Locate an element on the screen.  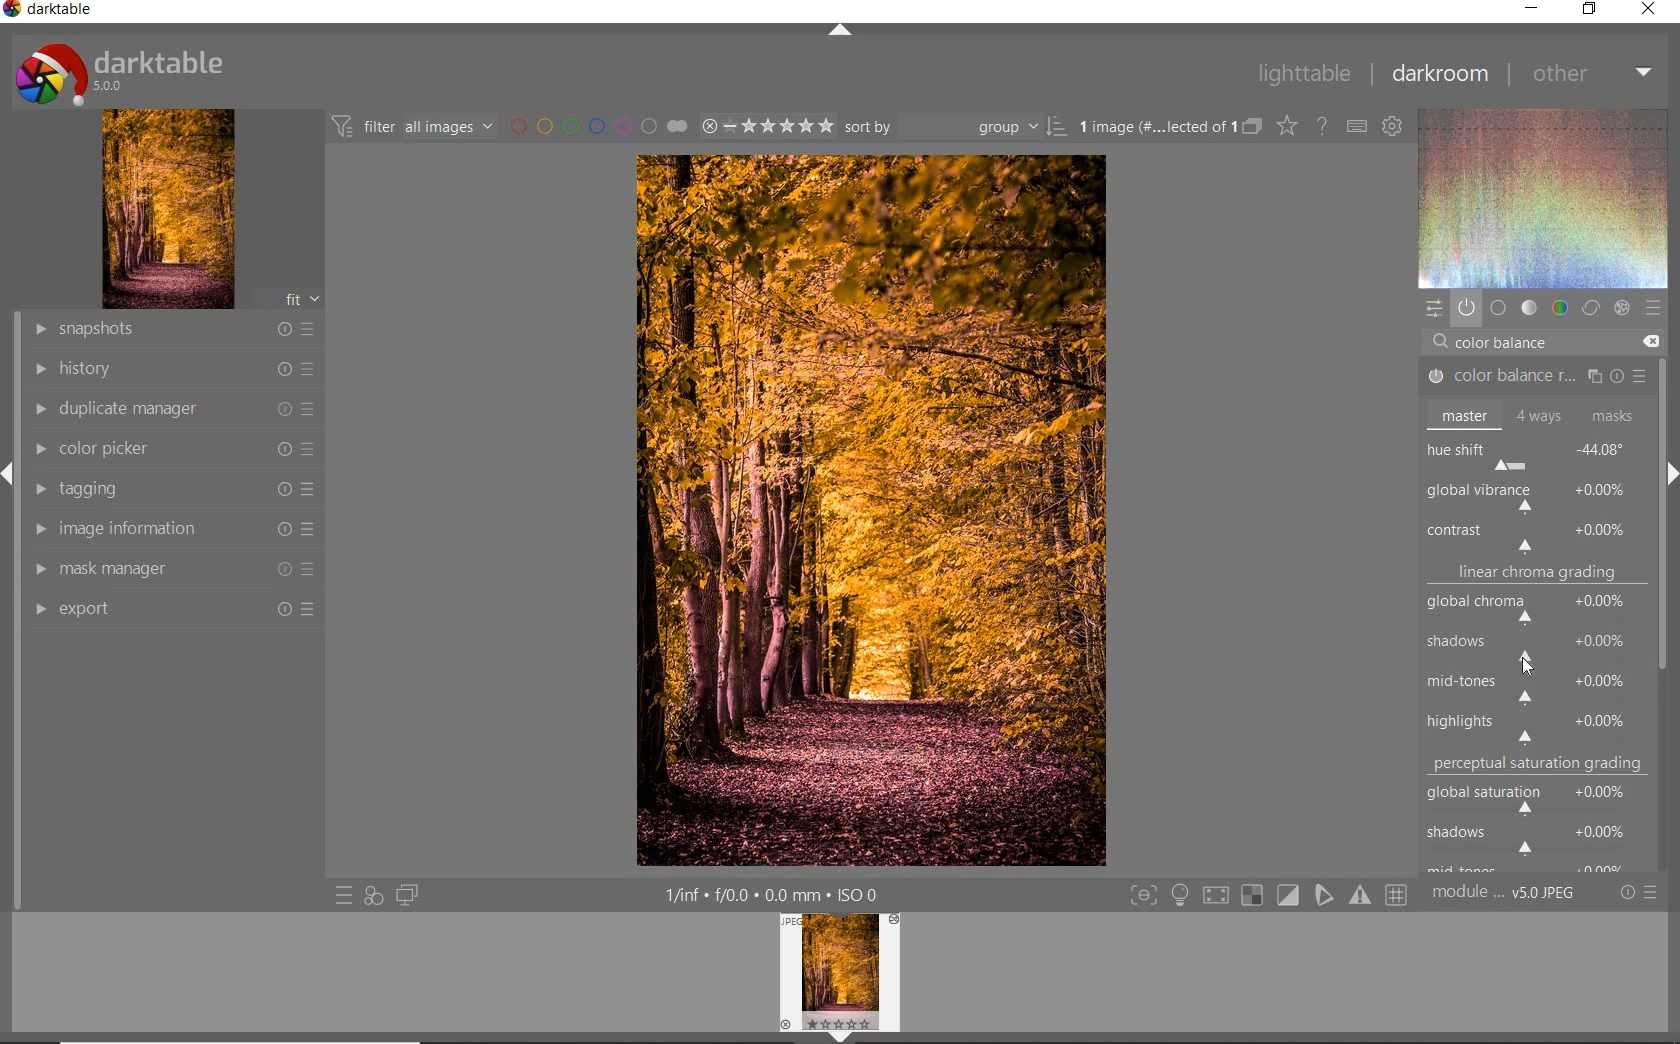
COLOR BALANCE RGB is located at coordinates (1531, 377).